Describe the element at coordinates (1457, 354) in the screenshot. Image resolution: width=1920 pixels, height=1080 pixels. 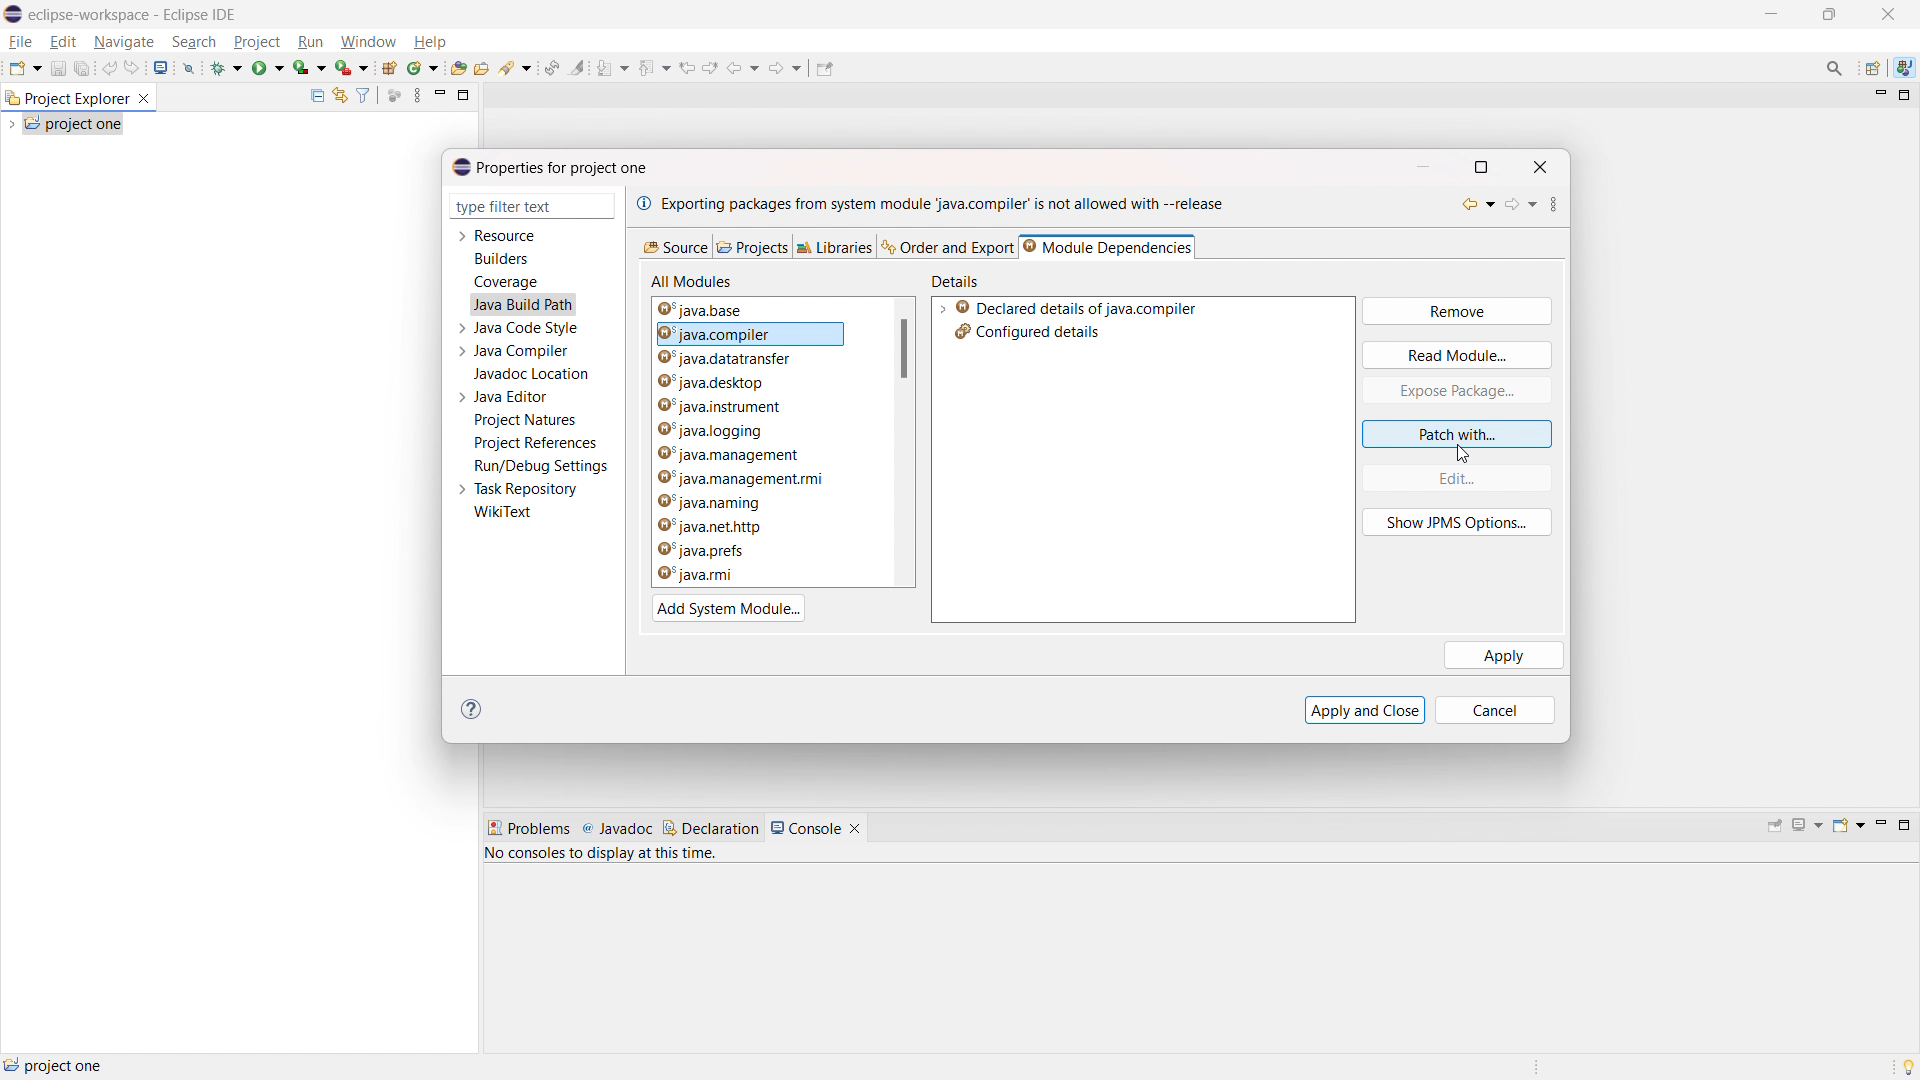
I see `read module` at that location.